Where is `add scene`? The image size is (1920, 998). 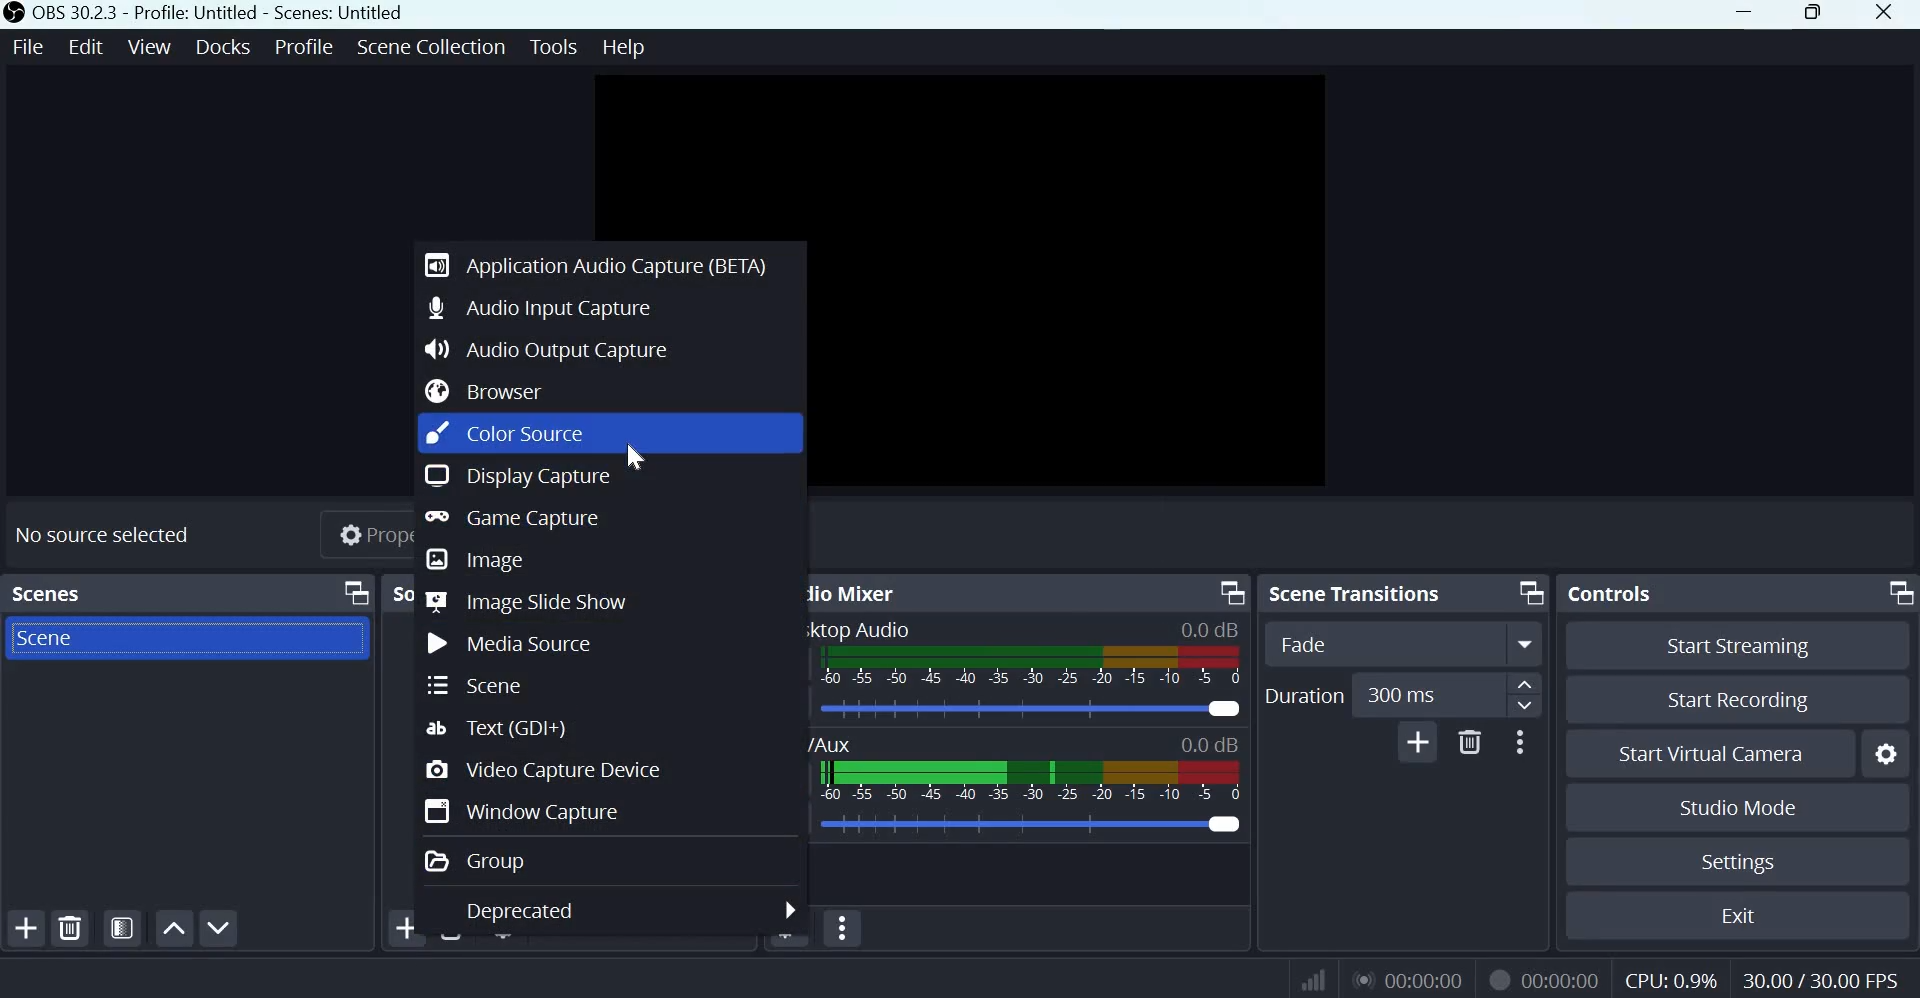
add scene is located at coordinates (26, 928).